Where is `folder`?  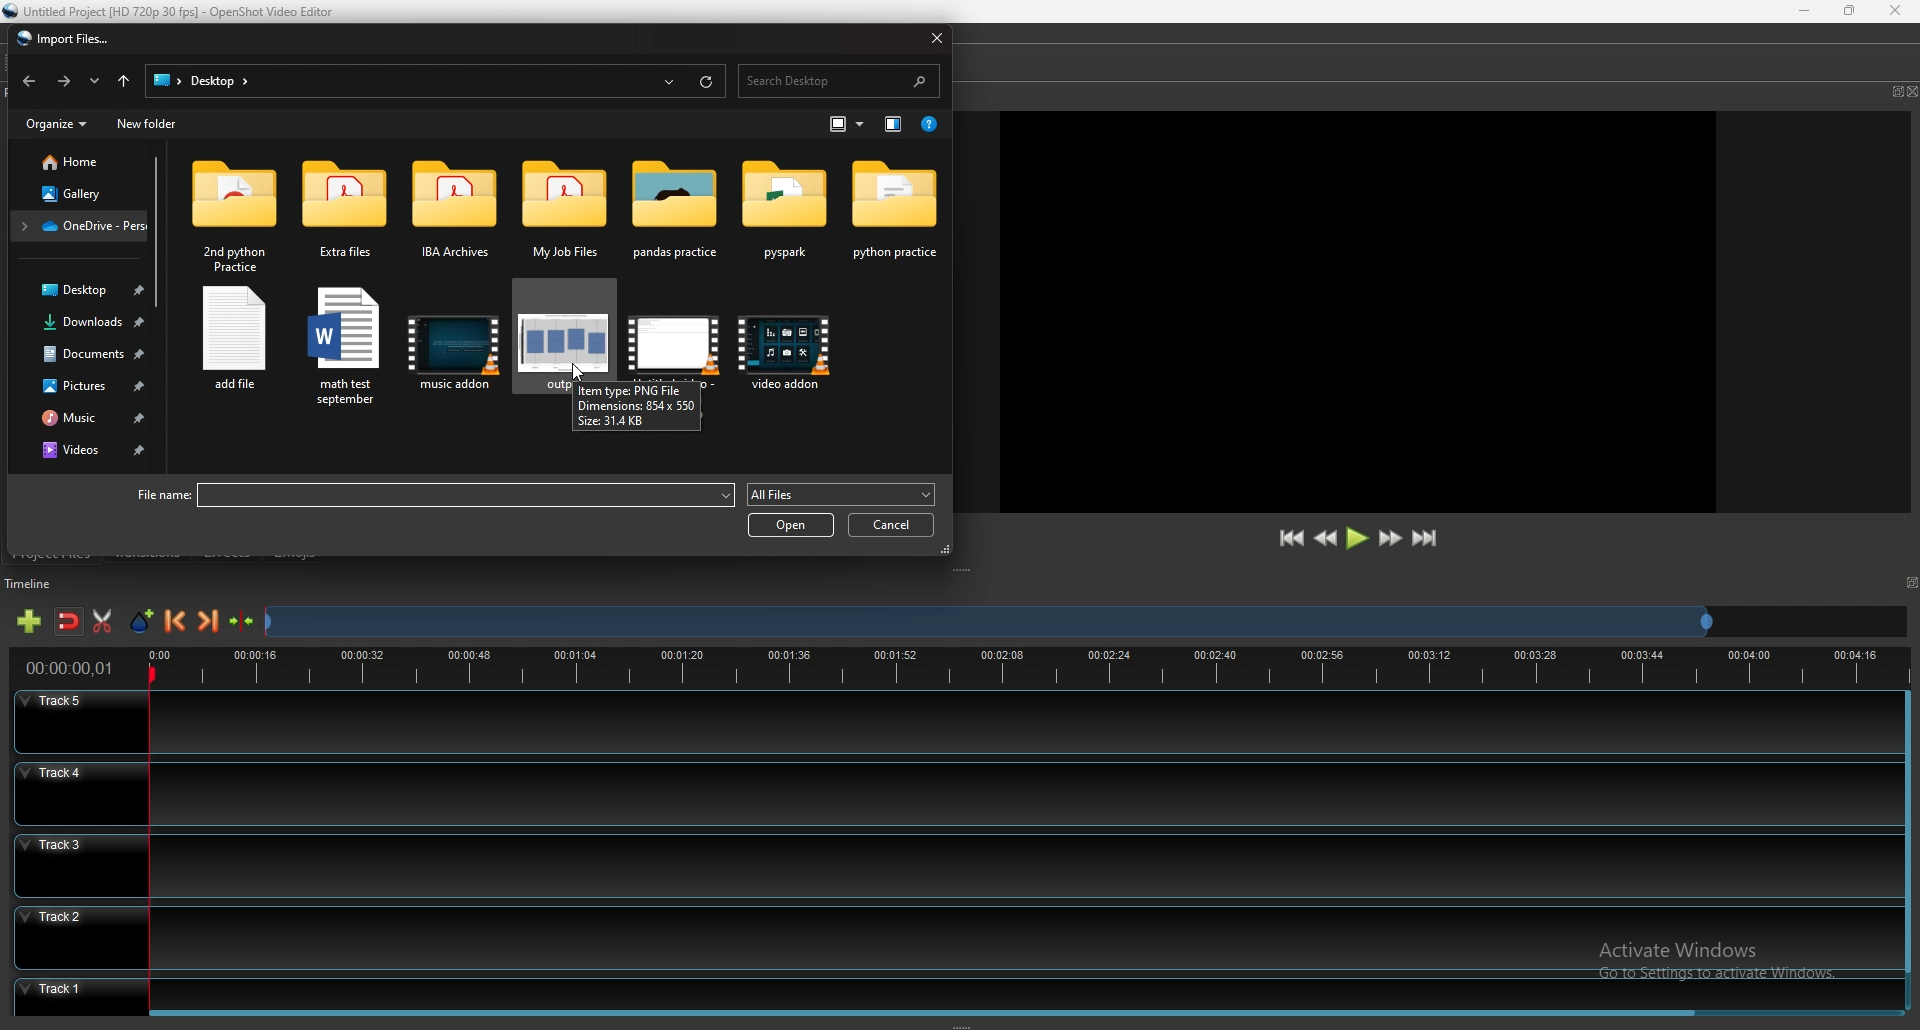
folder is located at coordinates (235, 213).